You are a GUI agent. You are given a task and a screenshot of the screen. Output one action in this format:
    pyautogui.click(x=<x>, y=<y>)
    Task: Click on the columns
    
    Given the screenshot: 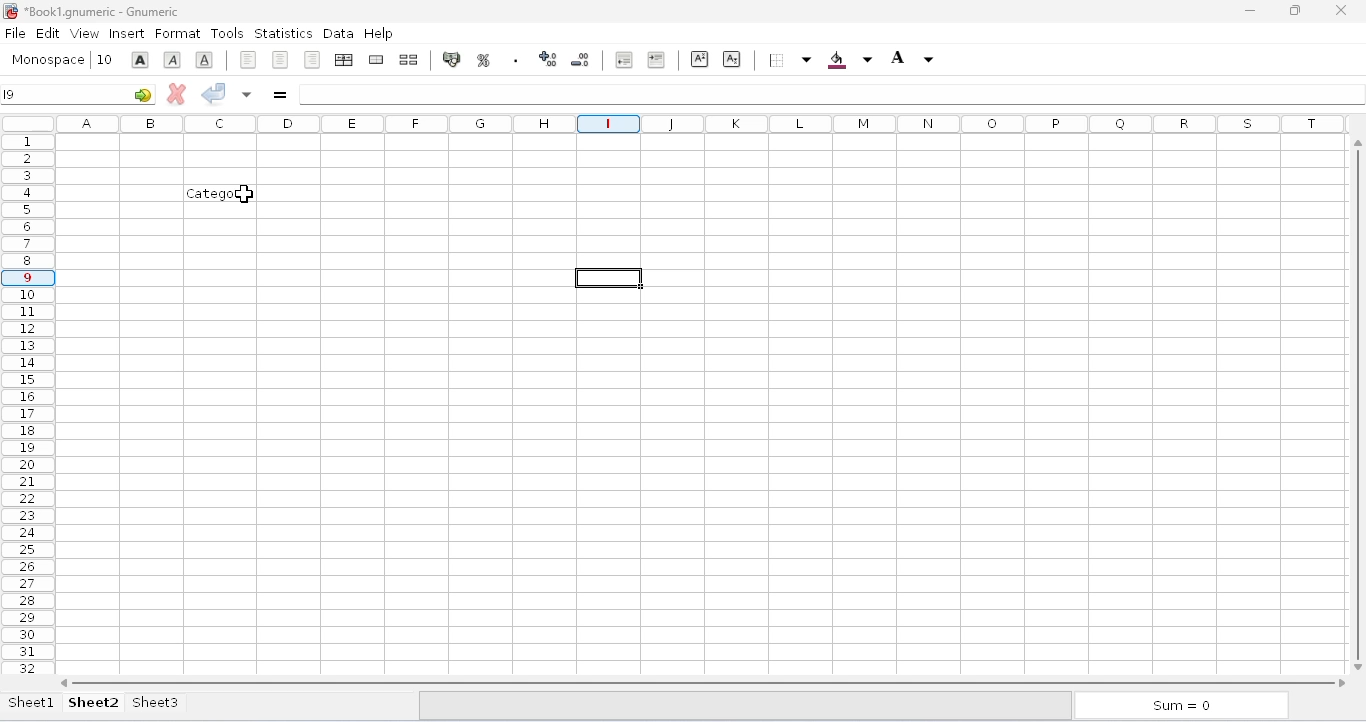 What is the action you would take?
    pyautogui.click(x=705, y=123)
    